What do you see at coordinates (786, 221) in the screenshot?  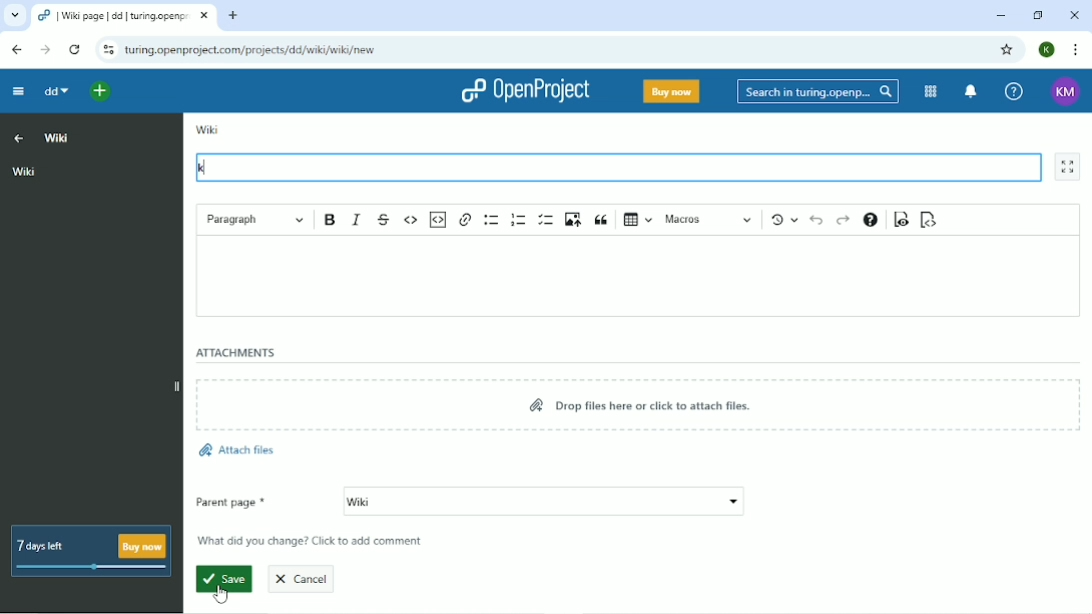 I see `Show local modifications` at bounding box center [786, 221].